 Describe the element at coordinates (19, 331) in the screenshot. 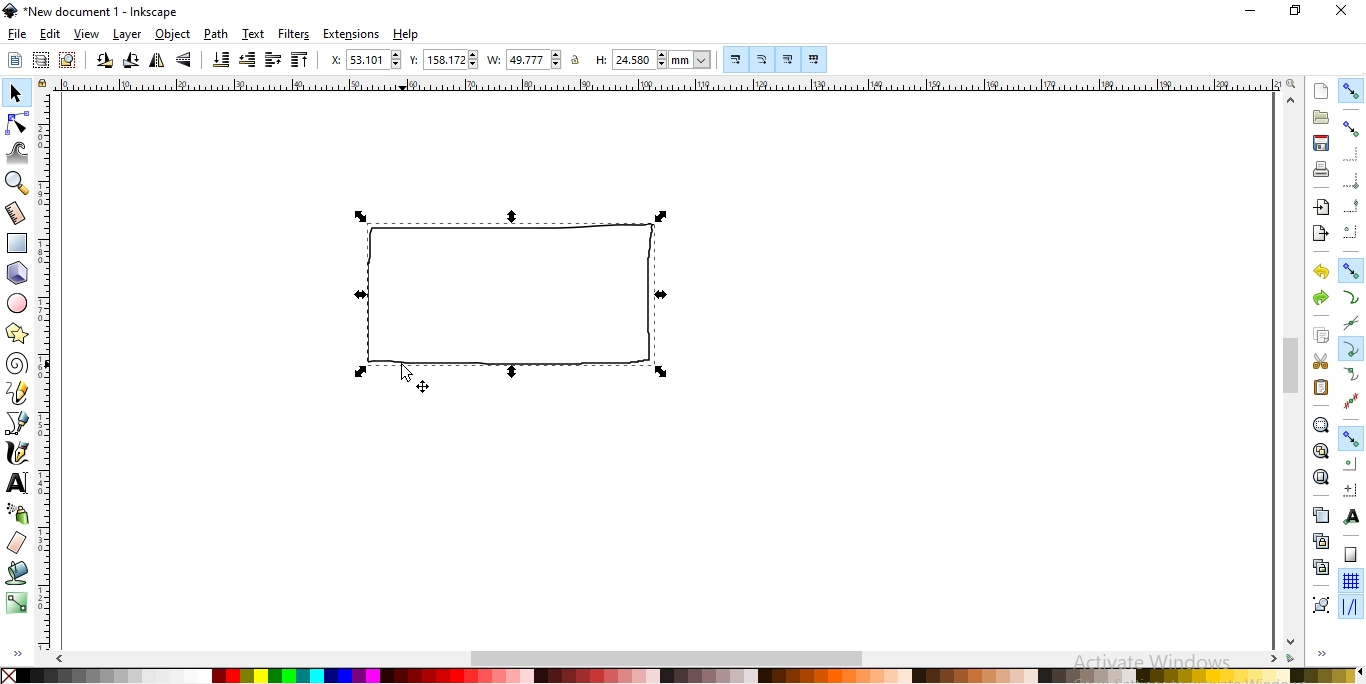

I see `create stars and polygons` at that location.